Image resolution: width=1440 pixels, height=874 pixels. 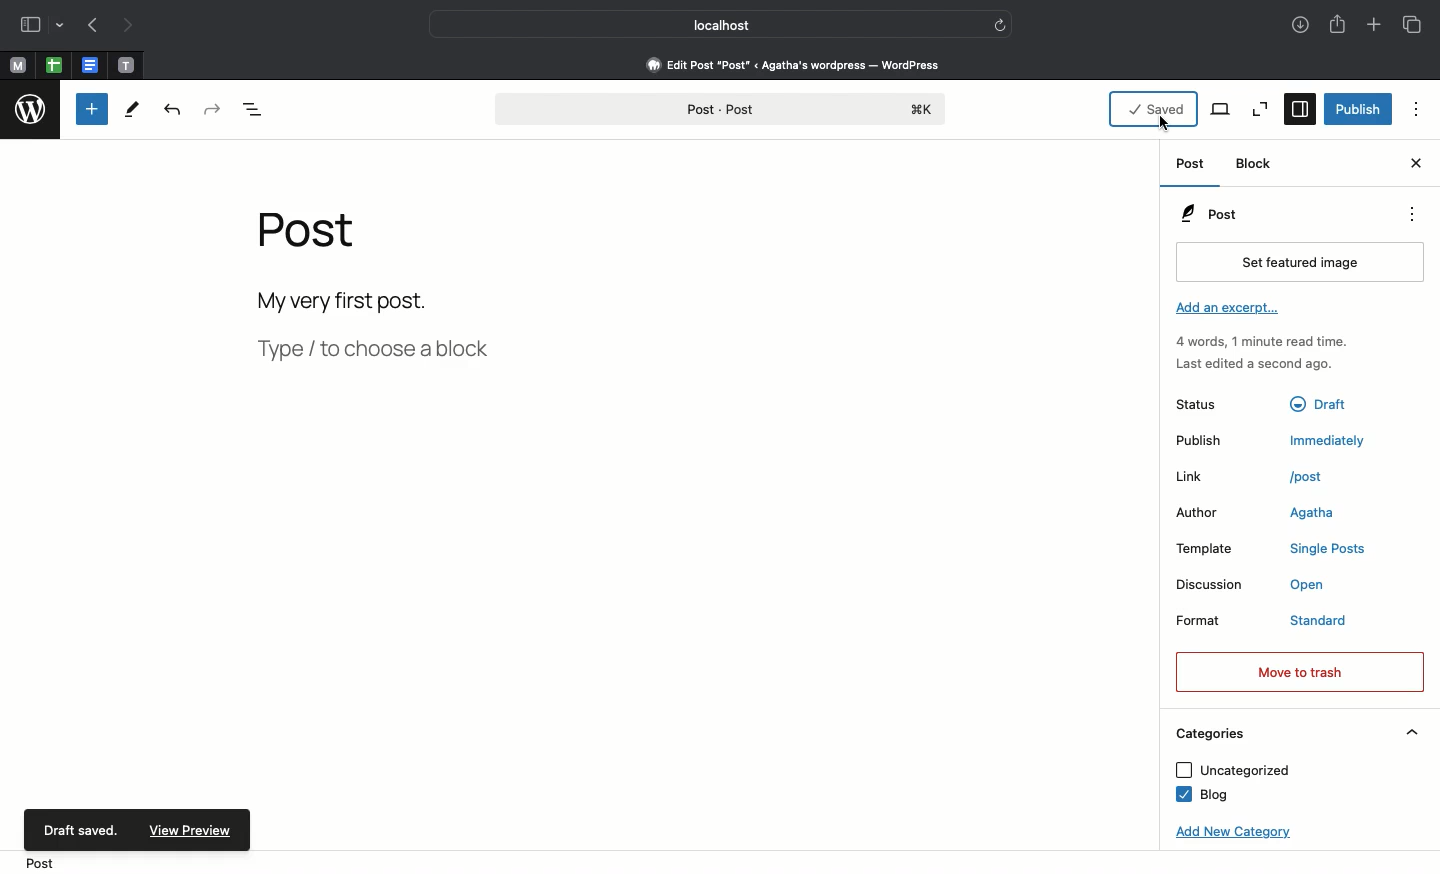 I want to click on Draft saved, so click(x=81, y=828).